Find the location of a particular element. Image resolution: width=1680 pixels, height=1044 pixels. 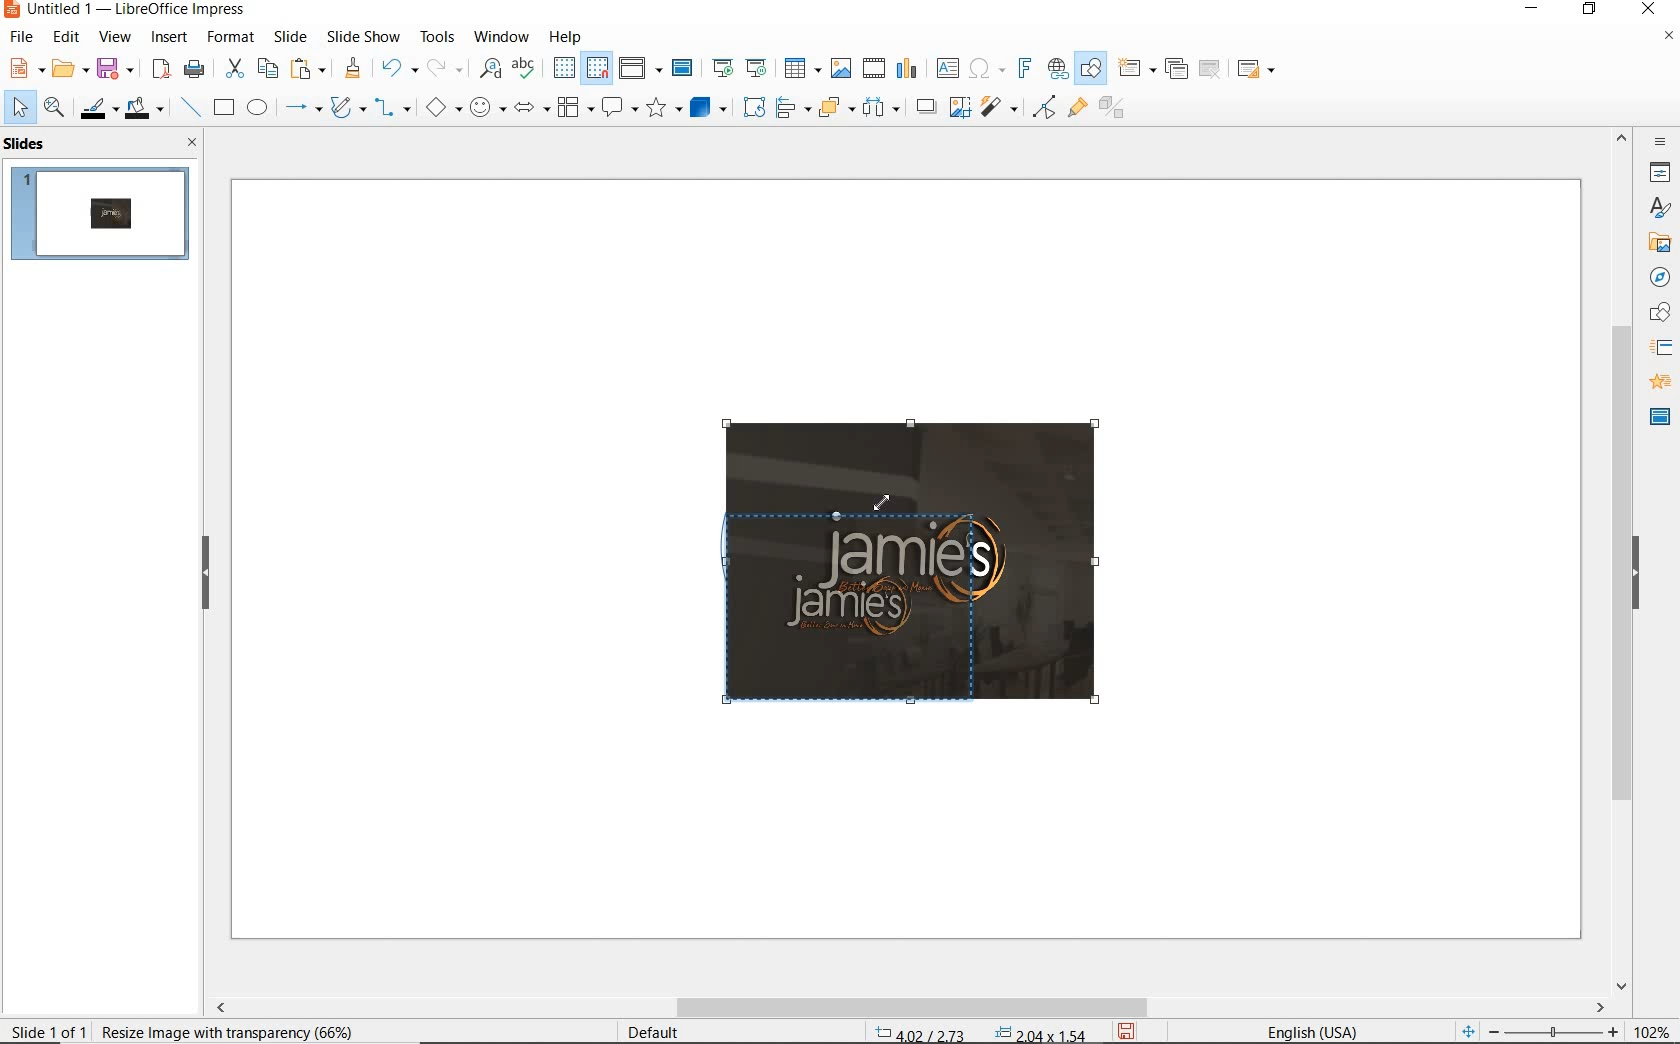

zoom is located at coordinates (1559, 1032).